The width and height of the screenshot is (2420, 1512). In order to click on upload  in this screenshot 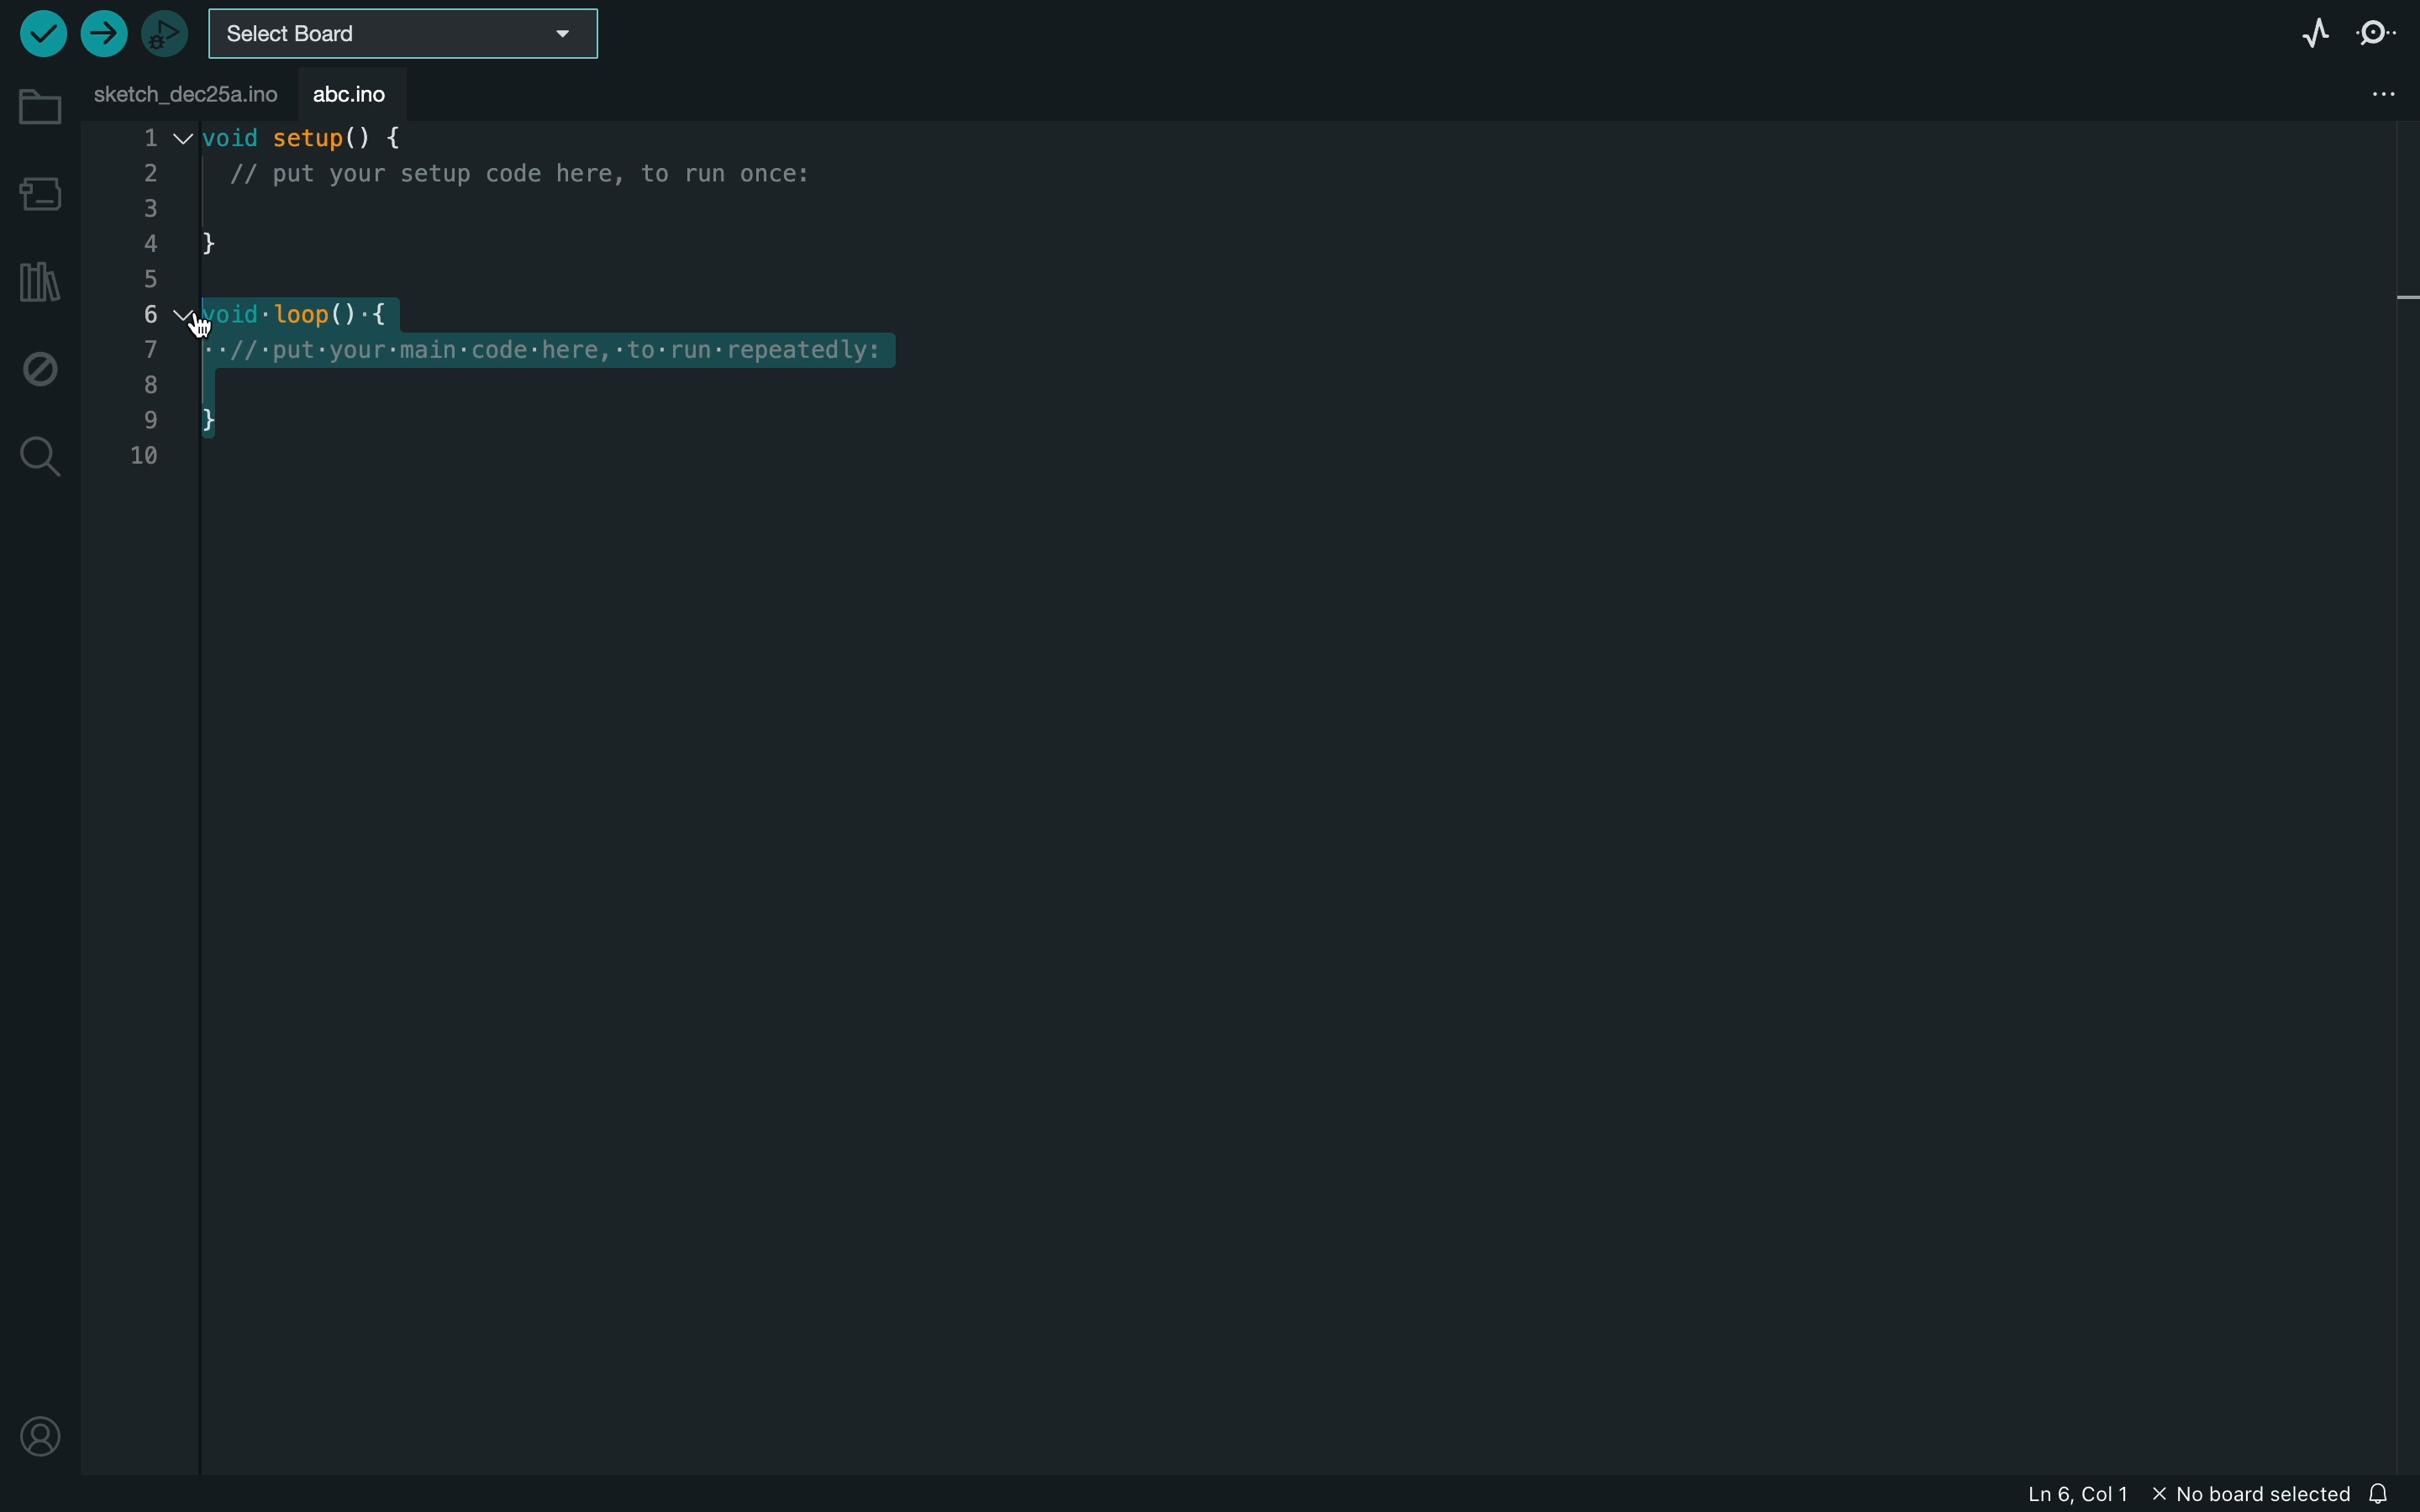, I will do `click(102, 35)`.